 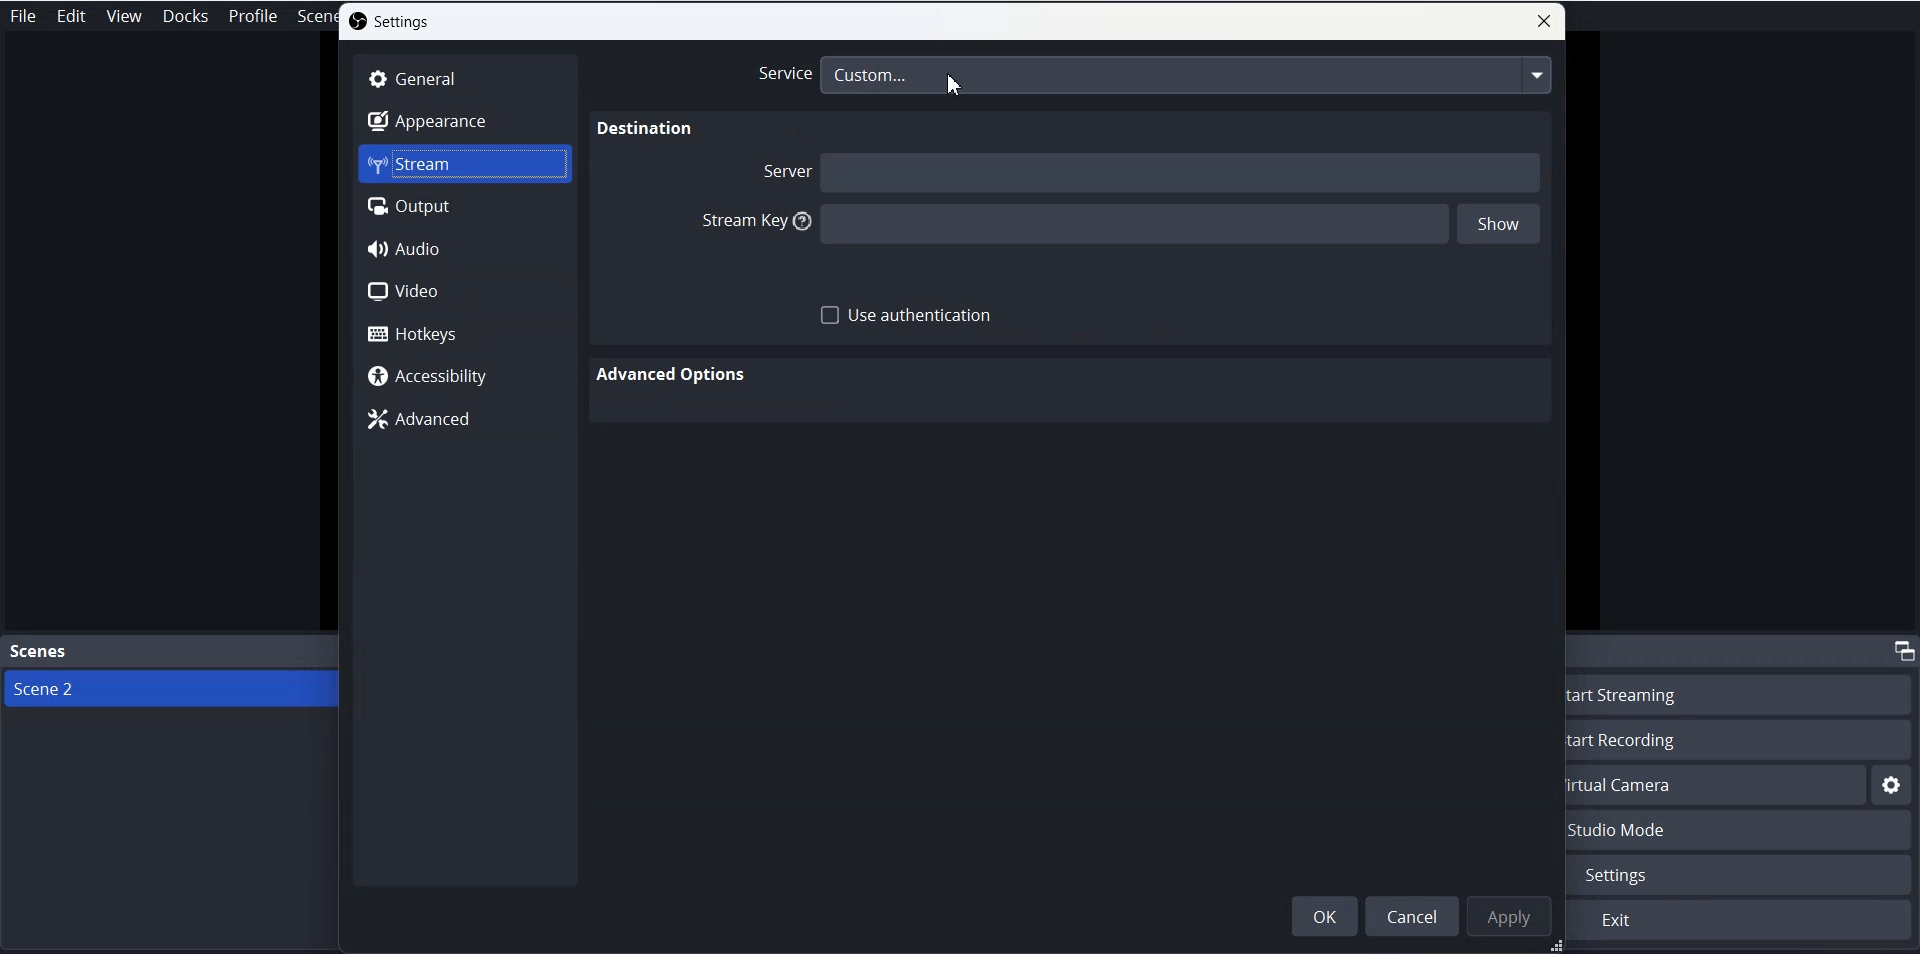 What do you see at coordinates (957, 86) in the screenshot?
I see `cursor on service` at bounding box center [957, 86].